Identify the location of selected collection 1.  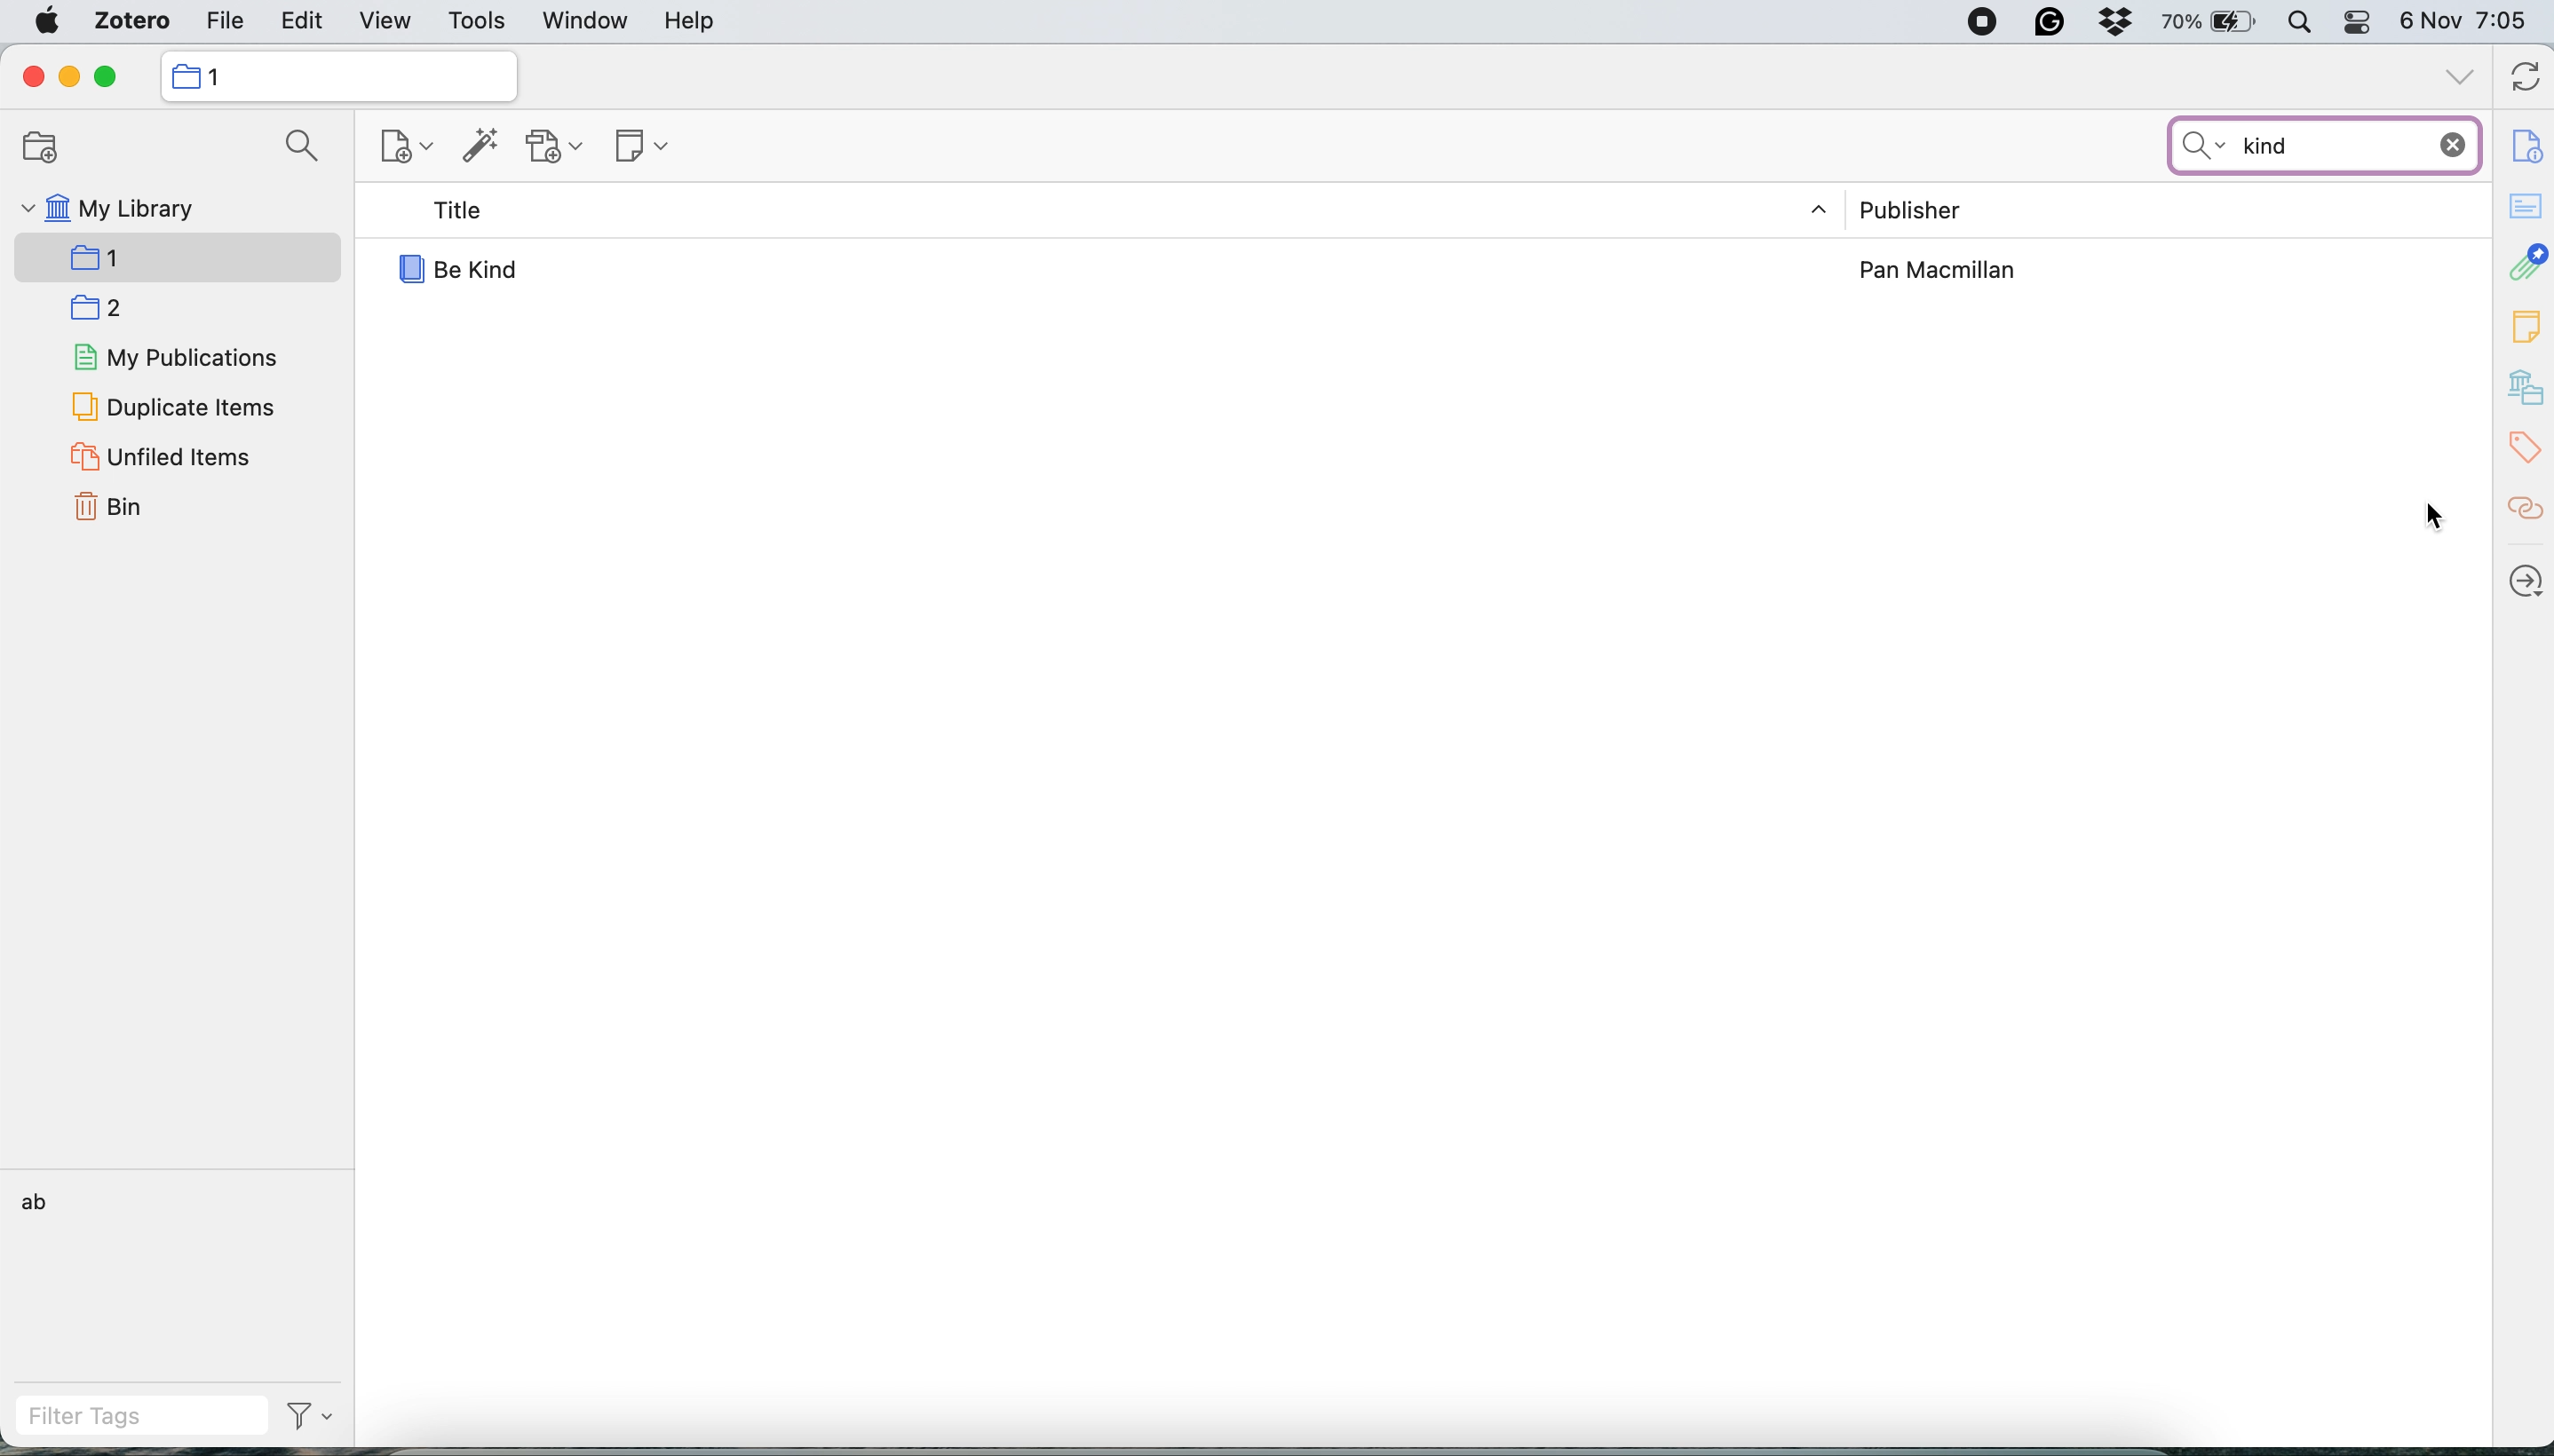
(178, 257).